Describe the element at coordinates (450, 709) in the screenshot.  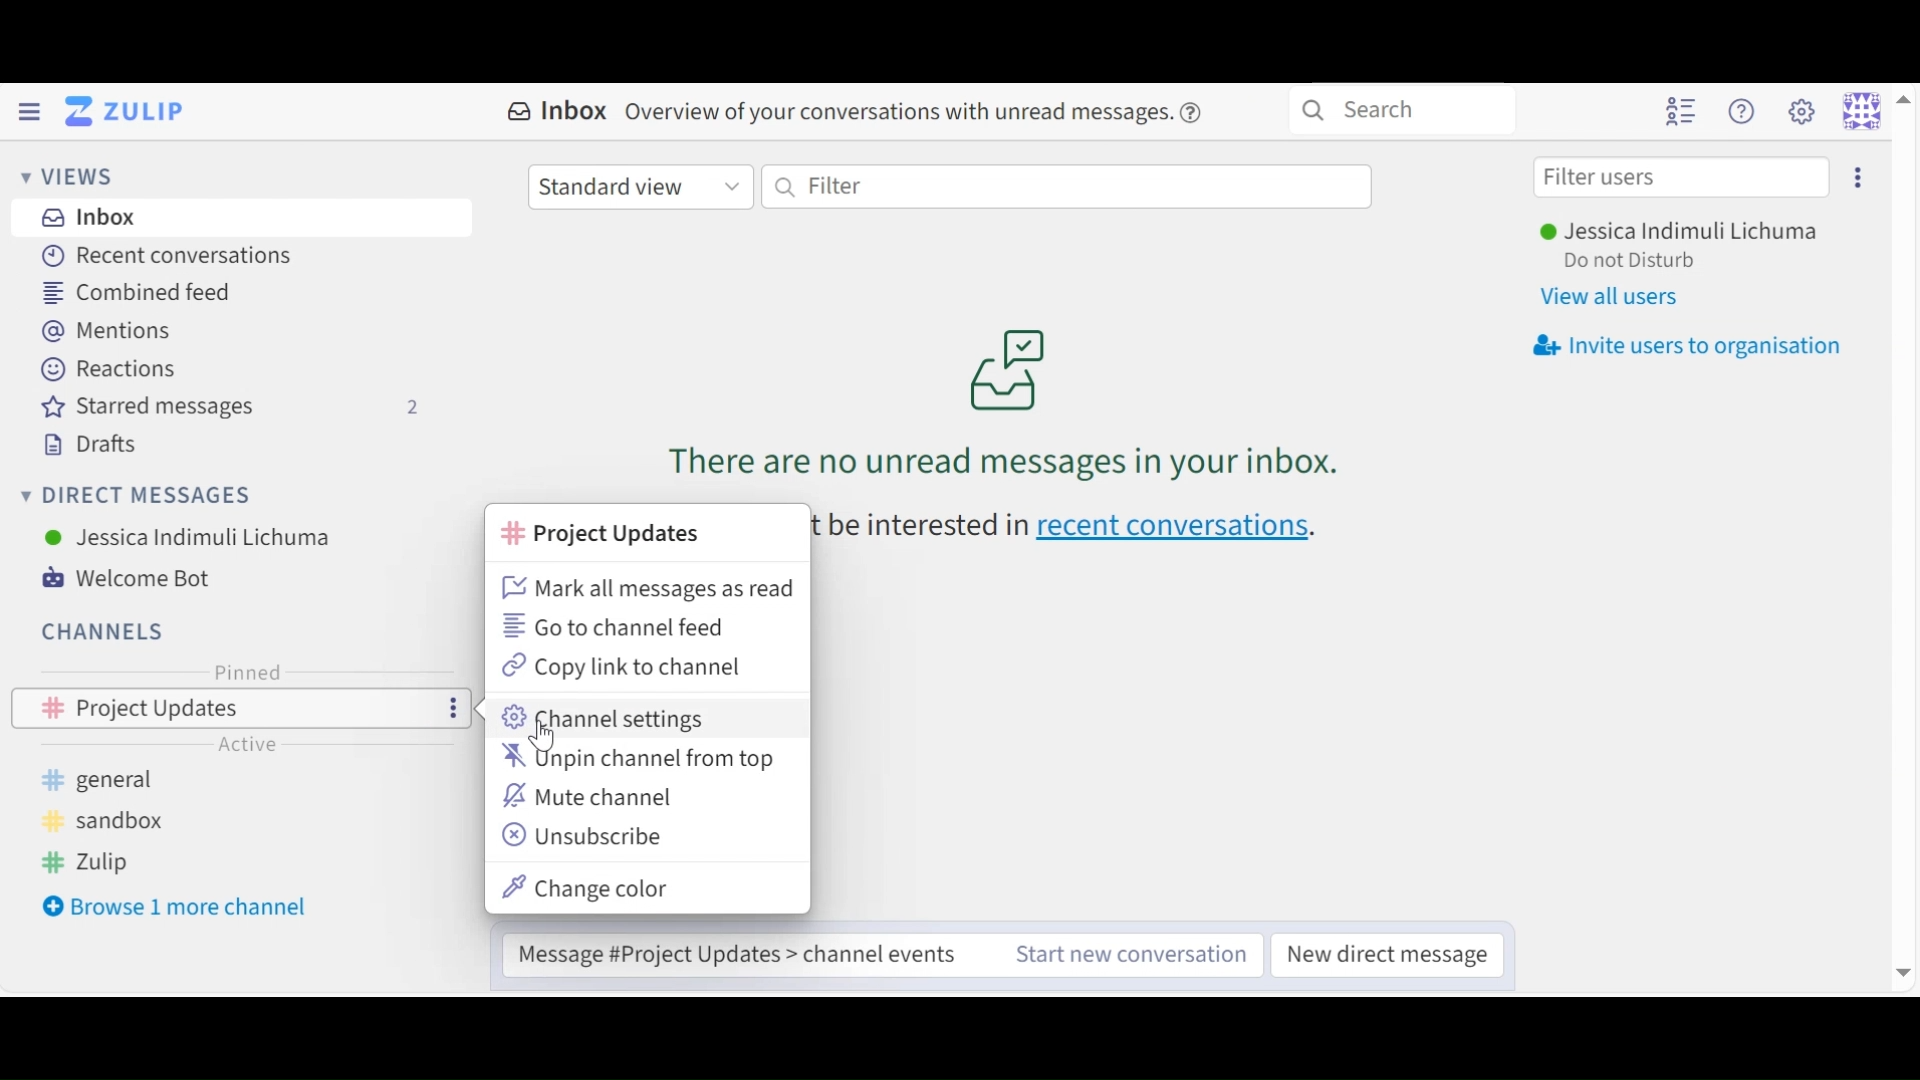
I see `Options` at that location.